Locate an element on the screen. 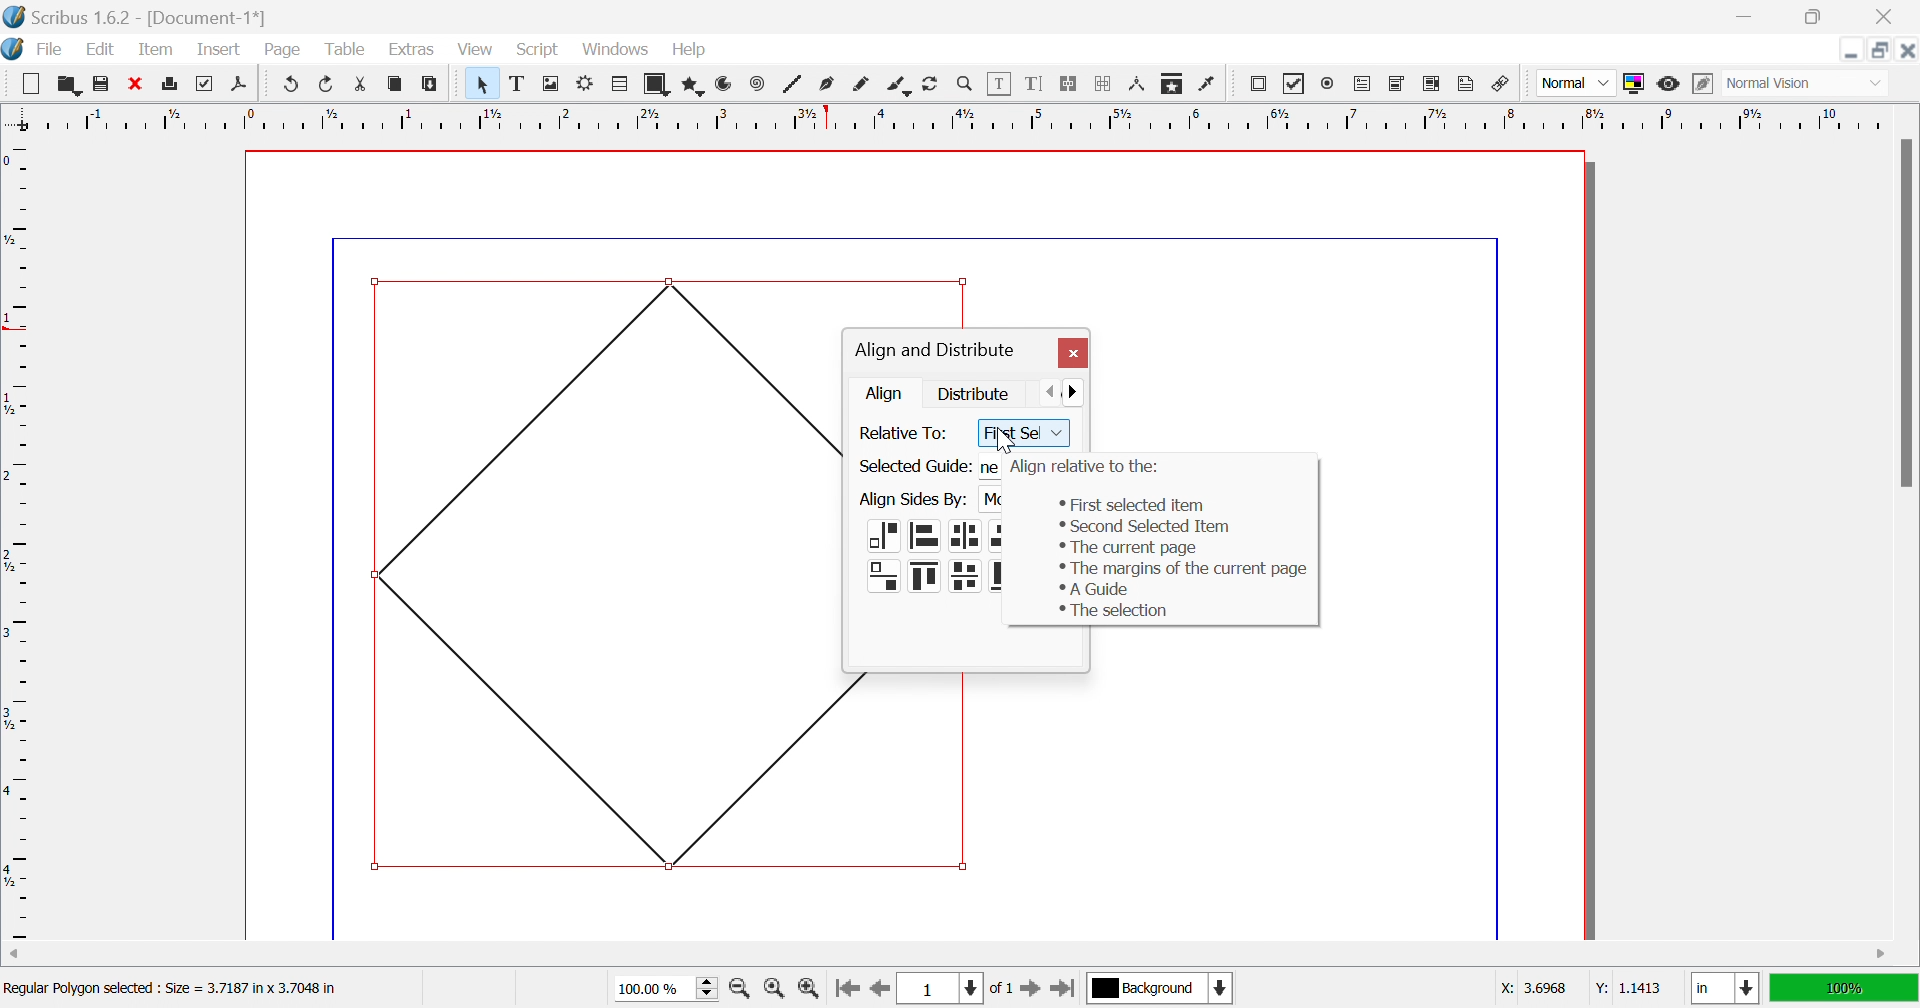  PDF List box is located at coordinates (1432, 83).